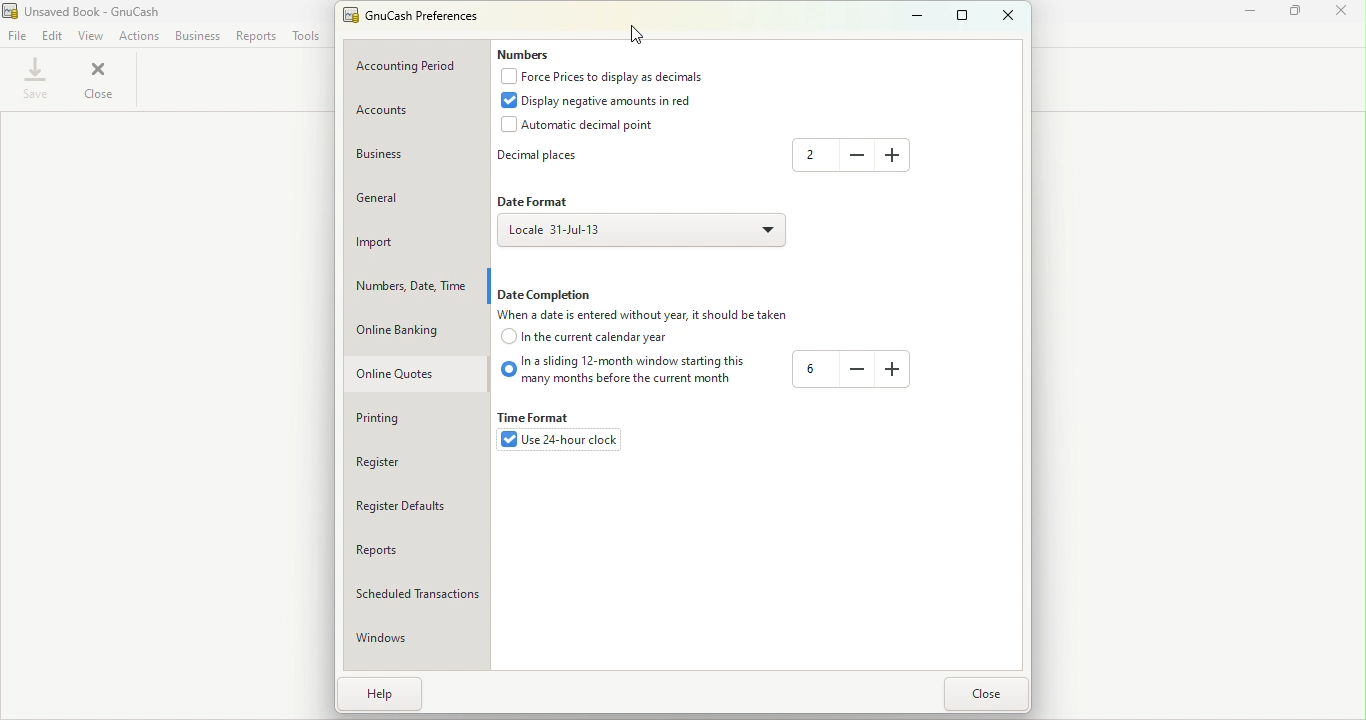  I want to click on Maximize, so click(1293, 13).